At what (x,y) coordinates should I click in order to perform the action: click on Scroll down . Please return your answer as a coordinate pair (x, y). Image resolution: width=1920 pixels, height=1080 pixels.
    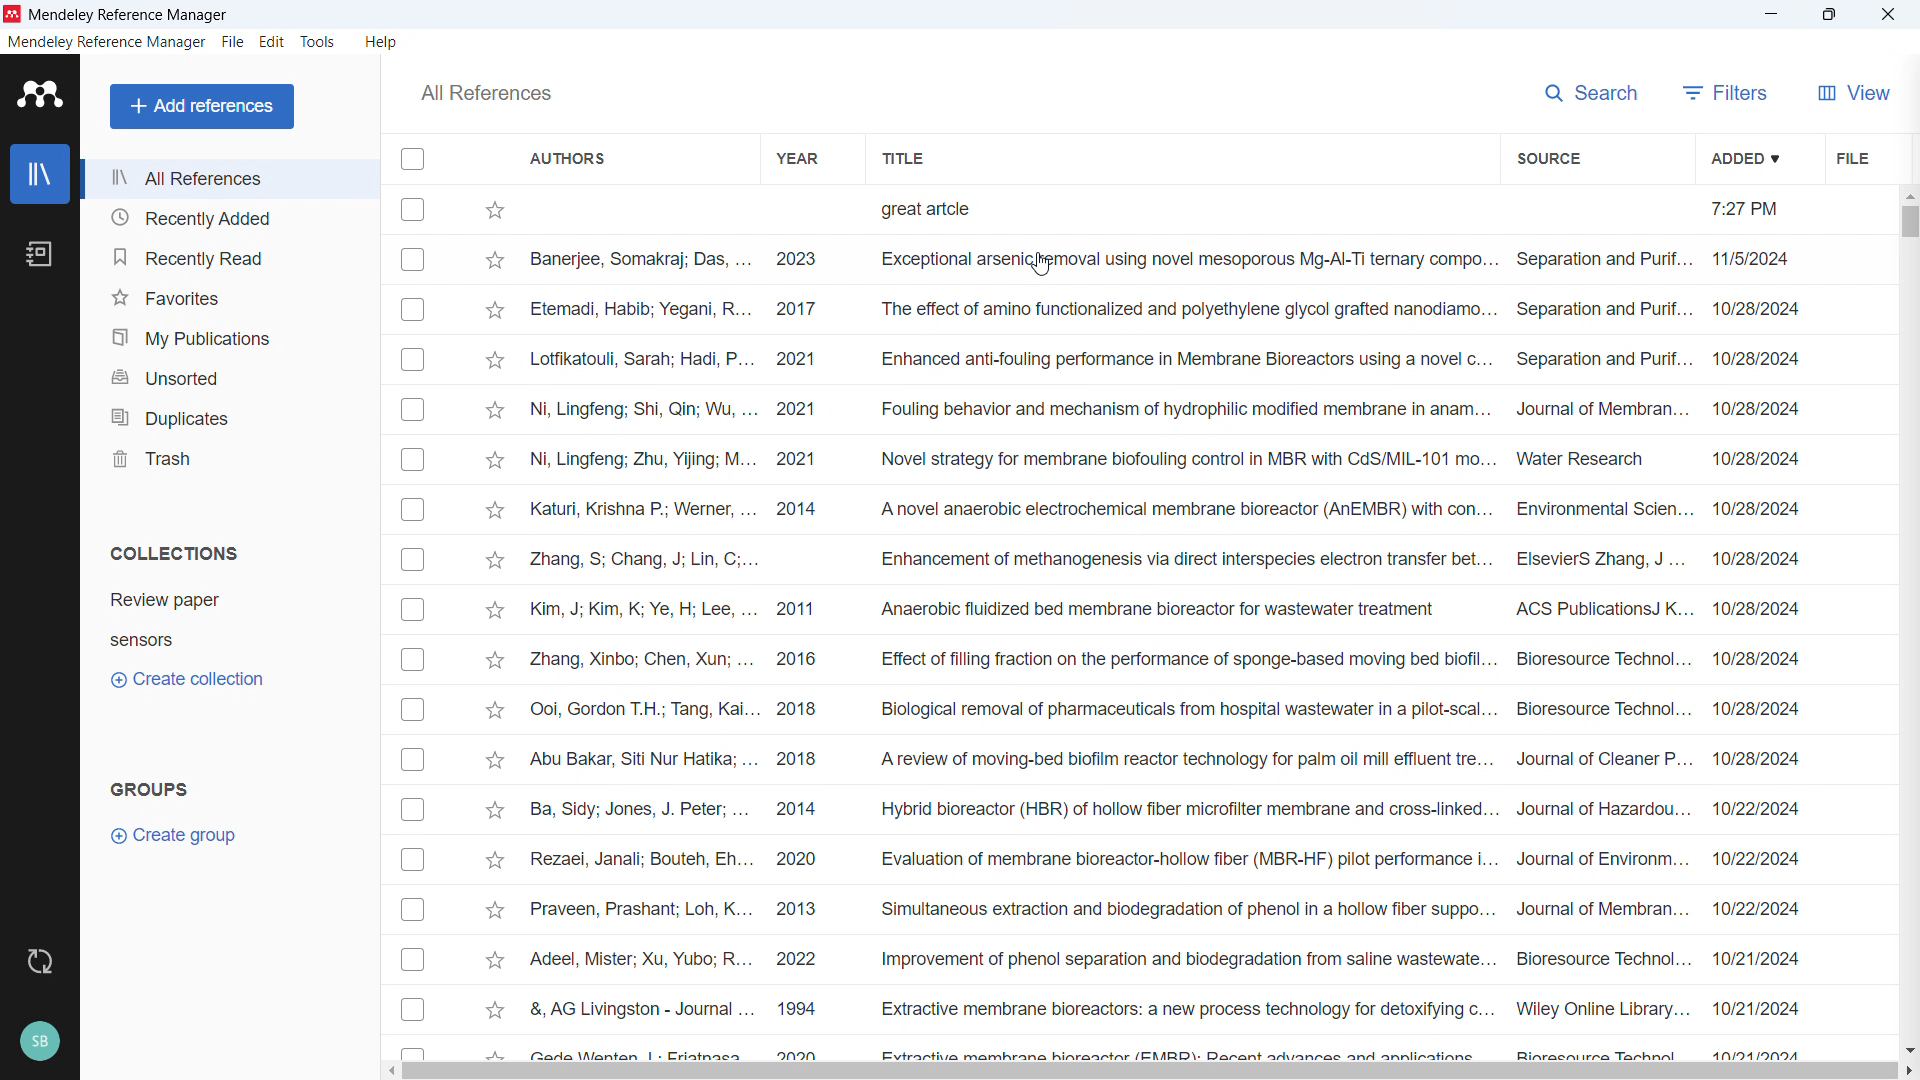
    Looking at the image, I should click on (1908, 1050).